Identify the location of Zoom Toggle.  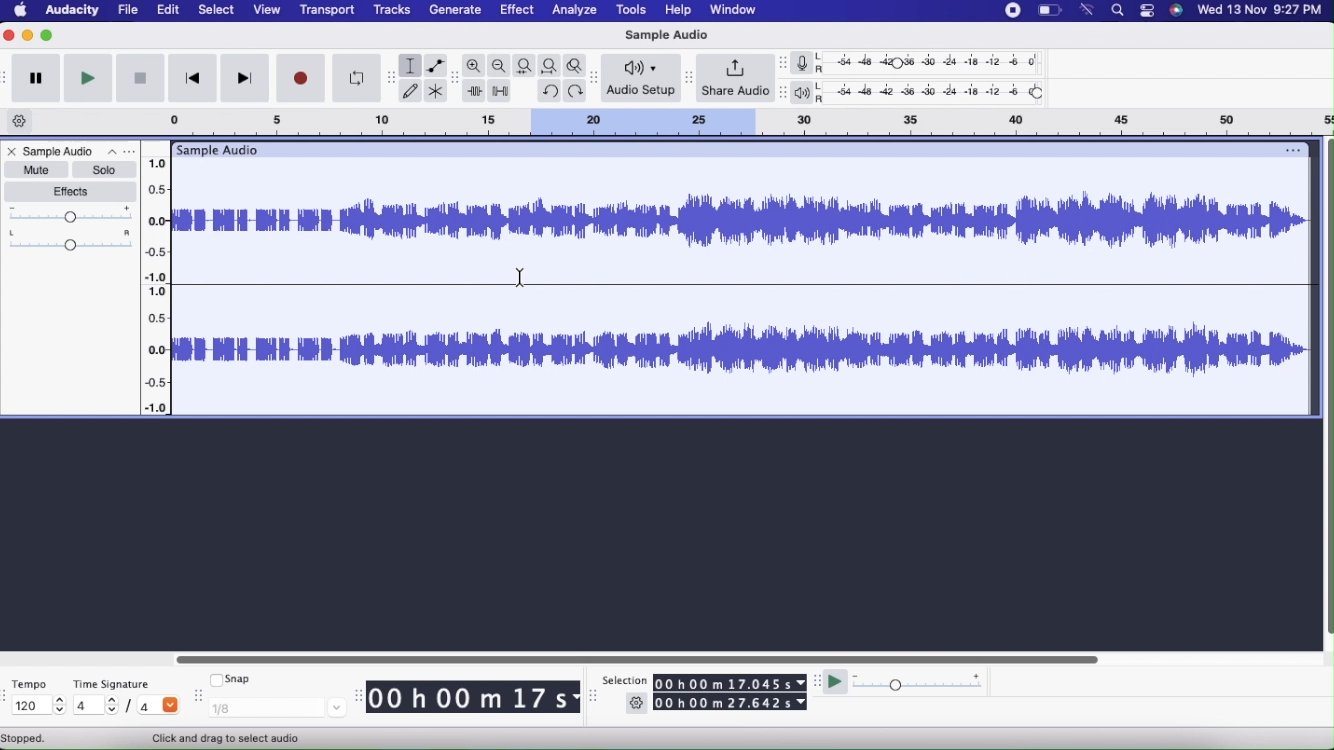
(578, 64).